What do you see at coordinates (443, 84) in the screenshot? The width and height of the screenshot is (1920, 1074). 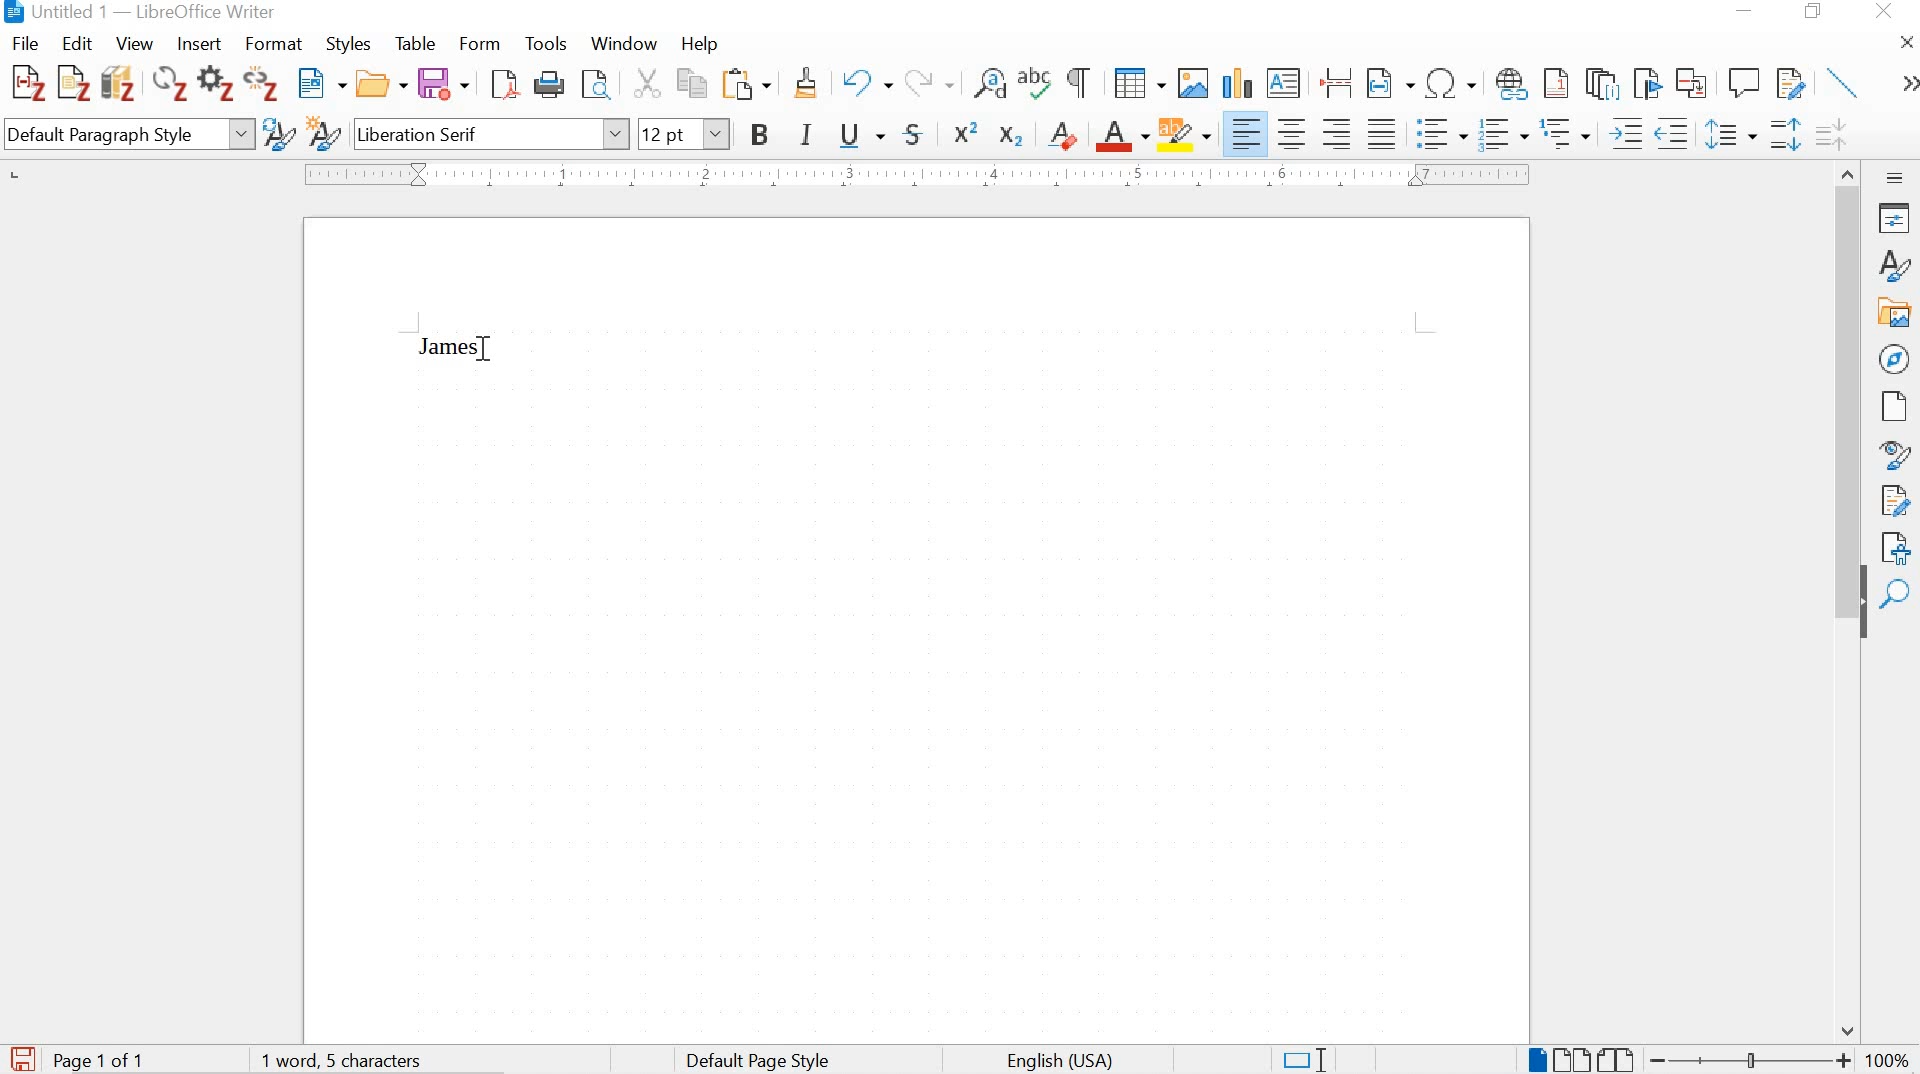 I see `save` at bounding box center [443, 84].